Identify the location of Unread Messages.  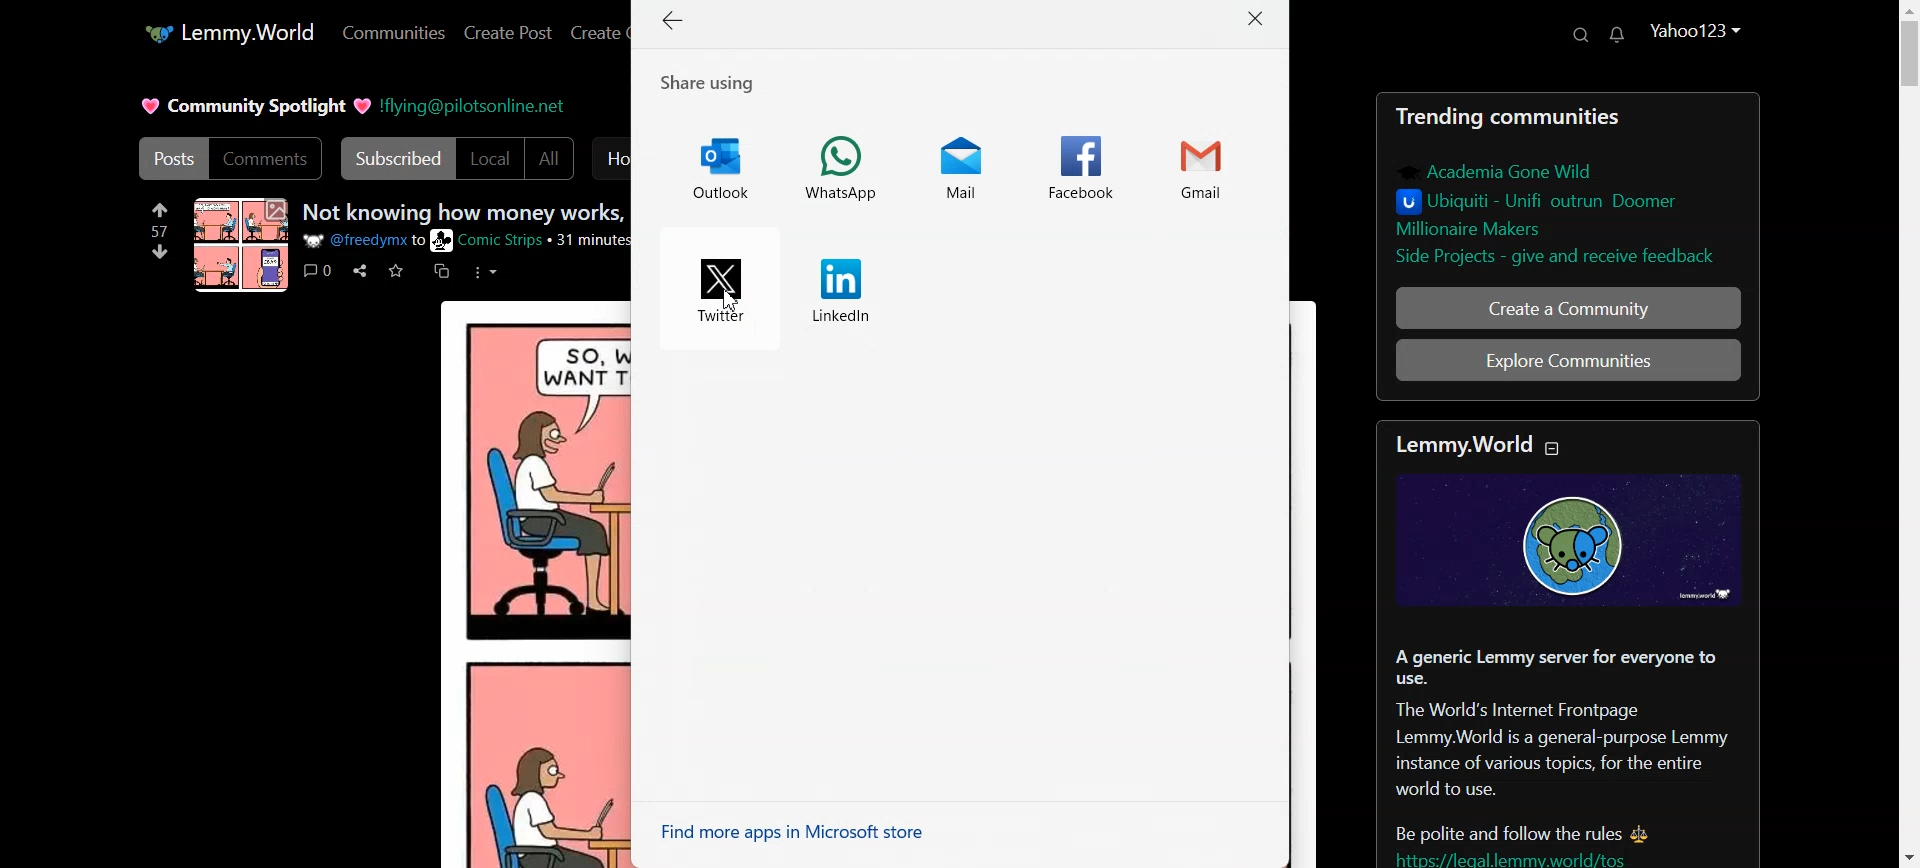
(1617, 35).